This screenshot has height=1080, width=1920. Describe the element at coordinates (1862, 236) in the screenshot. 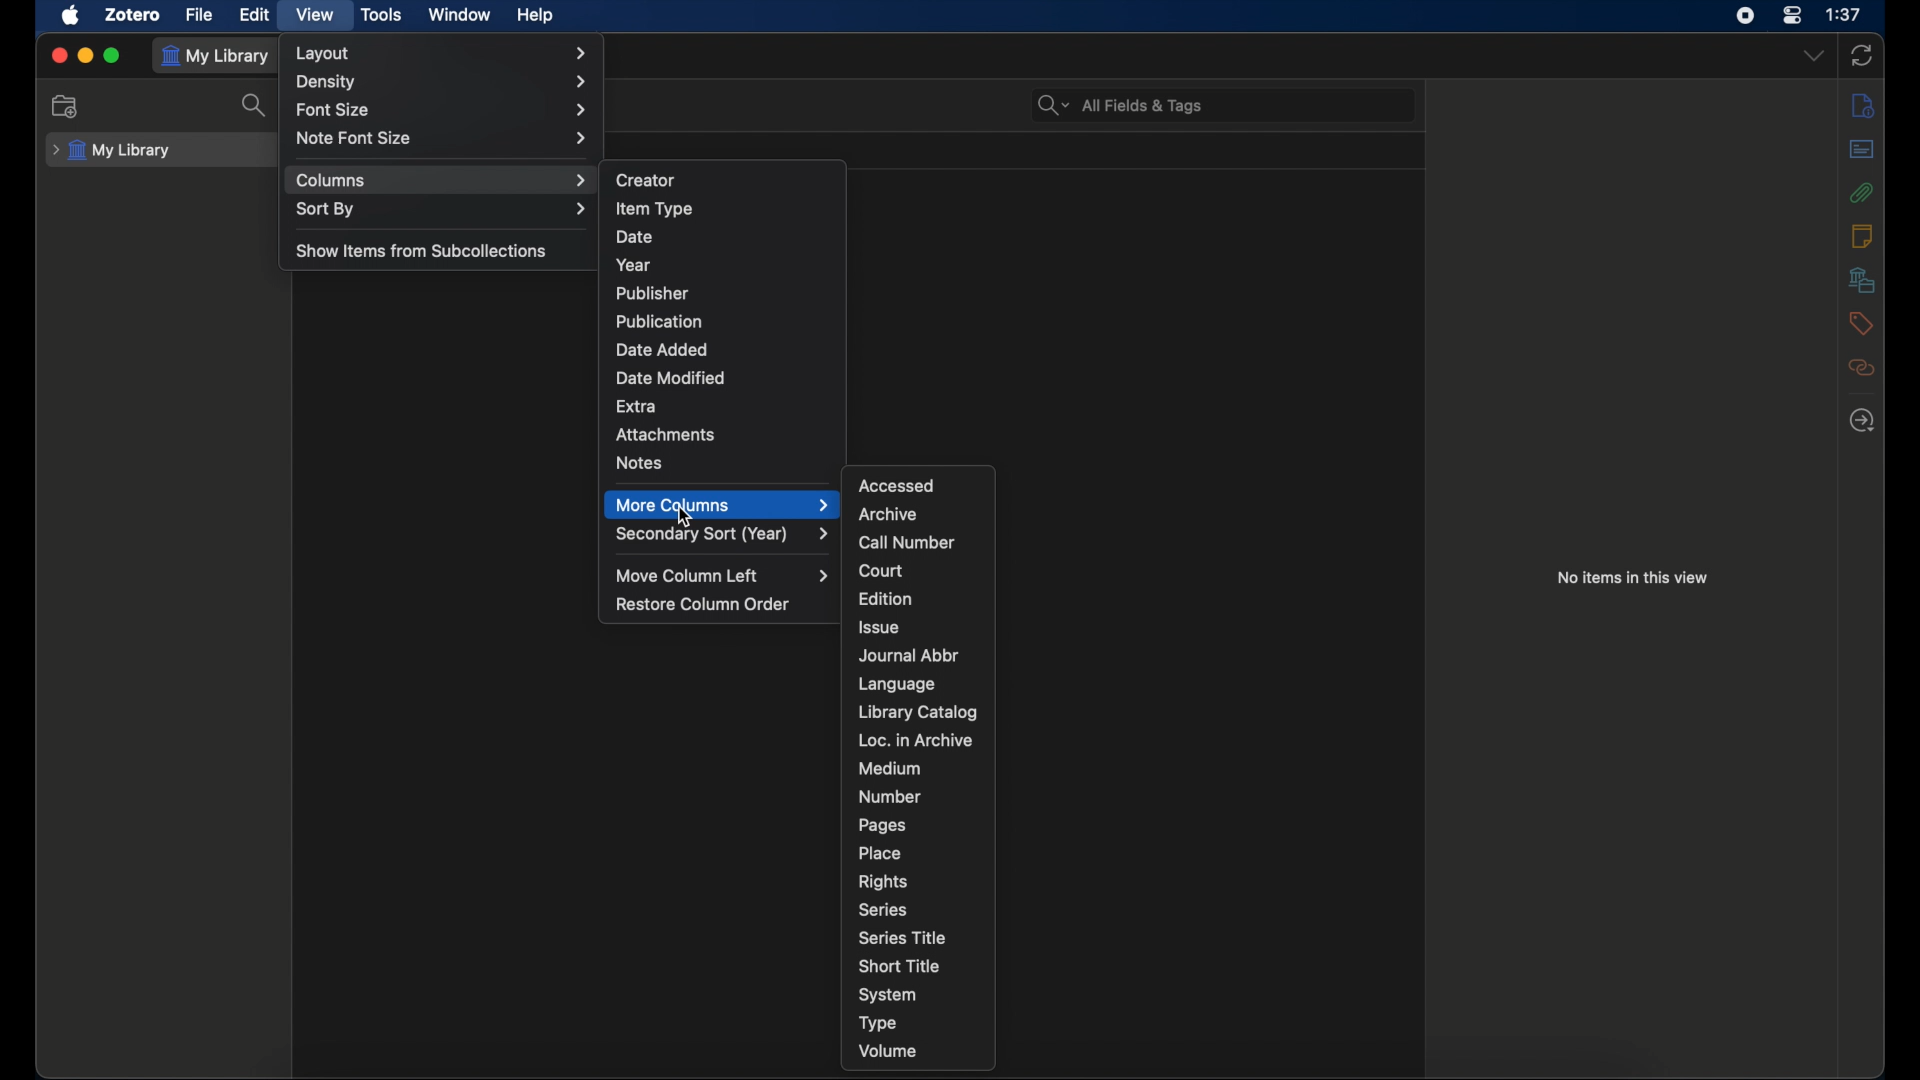

I see `notes` at that location.